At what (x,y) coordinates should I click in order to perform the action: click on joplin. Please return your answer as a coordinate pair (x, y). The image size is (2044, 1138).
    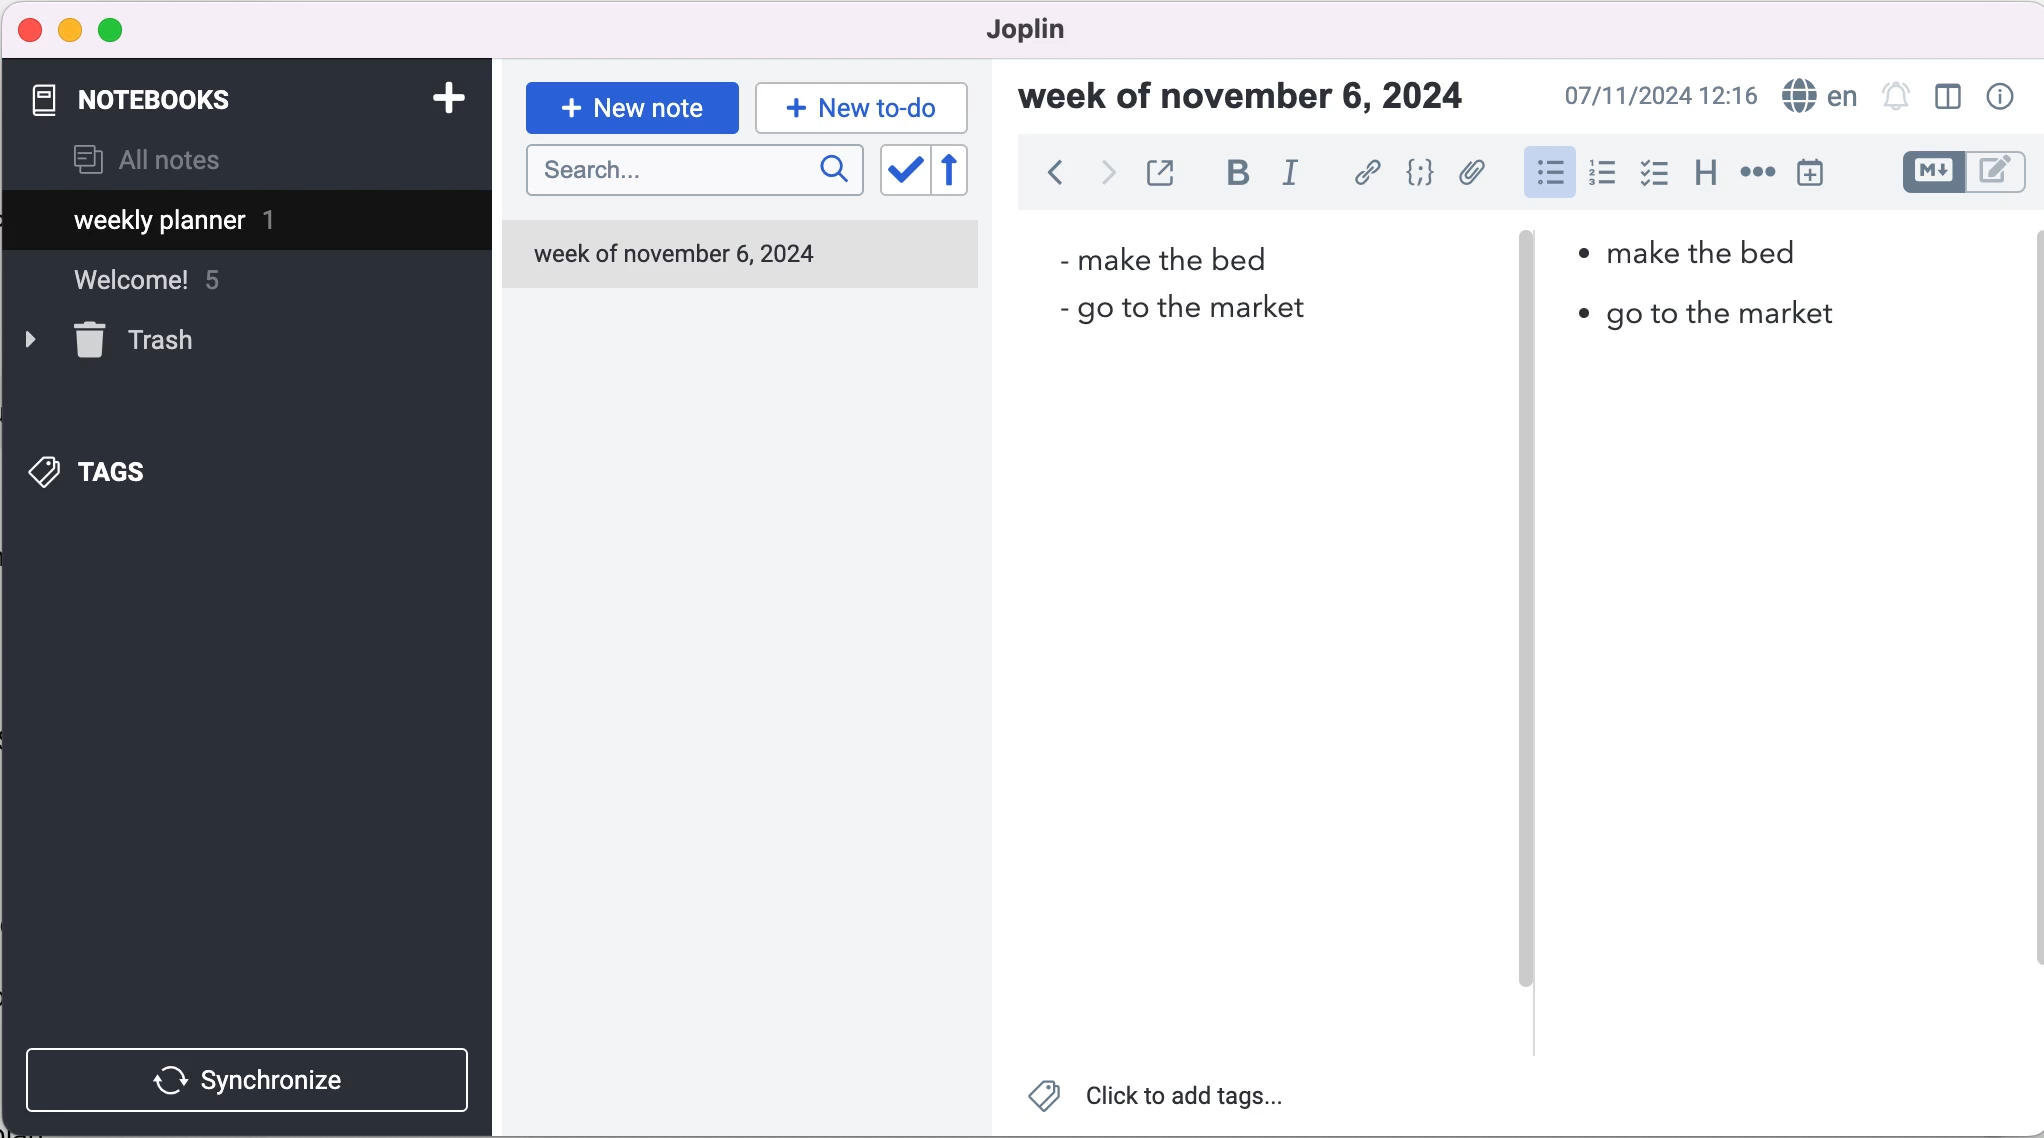
    Looking at the image, I should click on (1056, 30).